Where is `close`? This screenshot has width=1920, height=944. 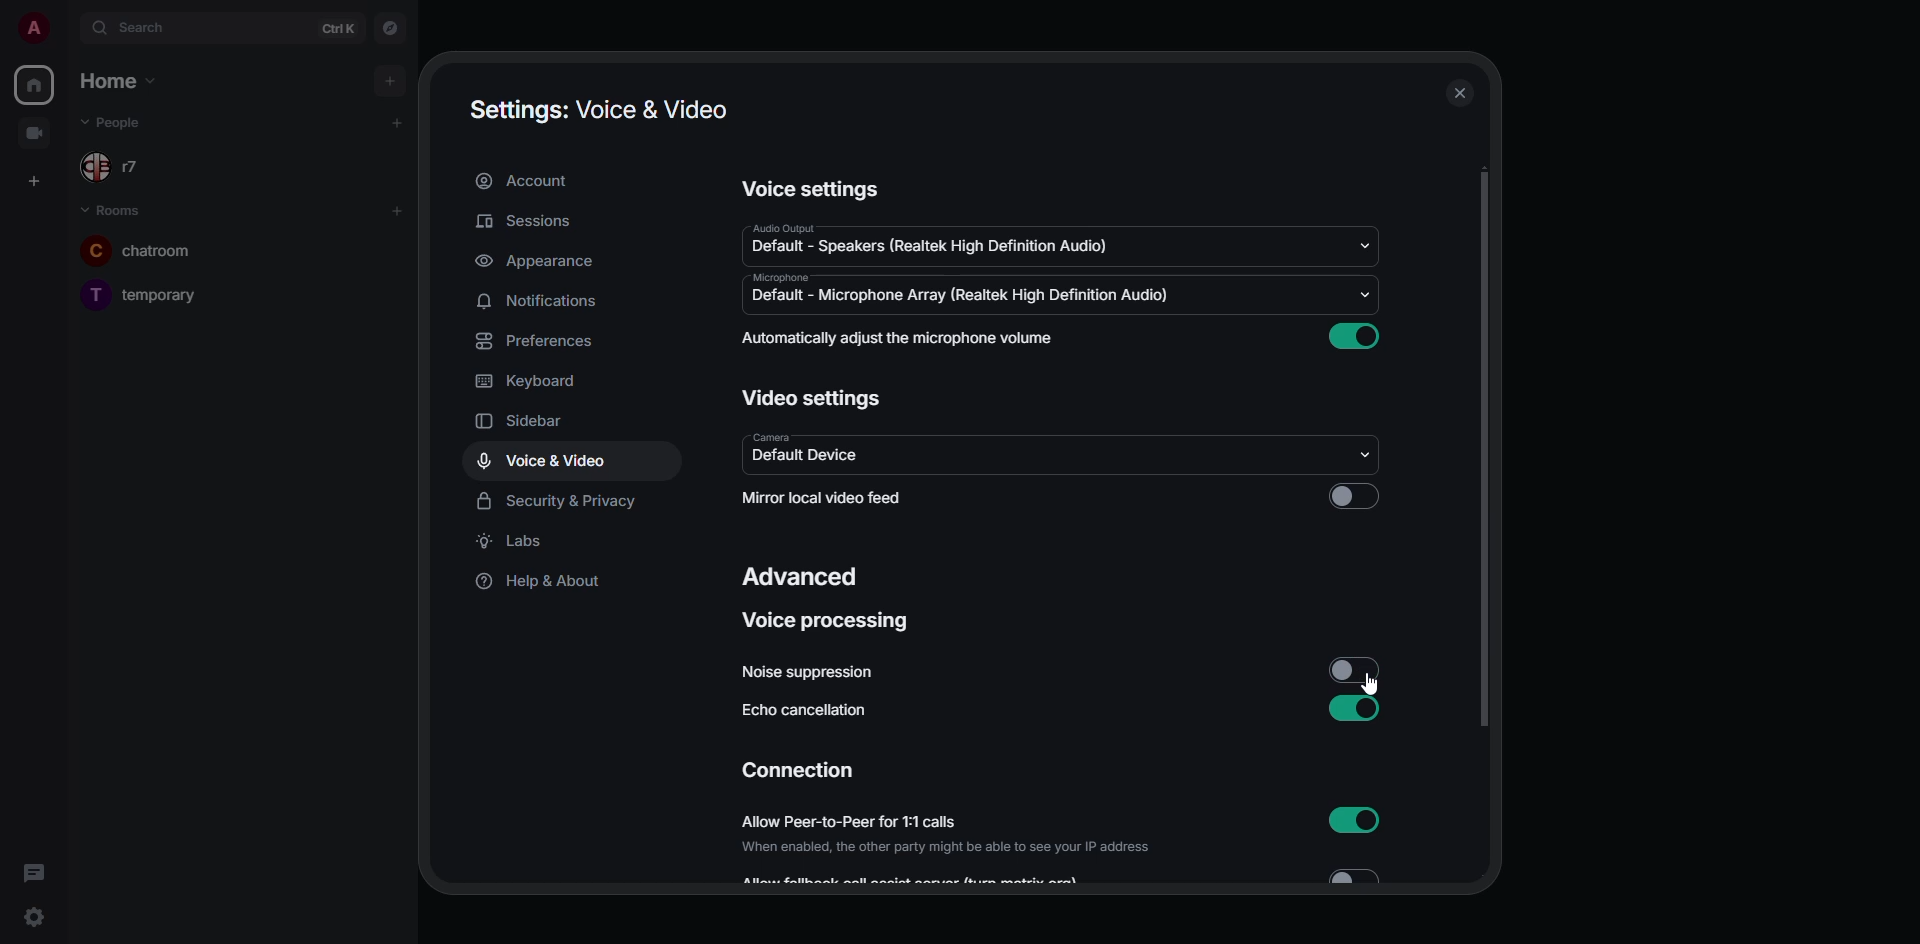
close is located at coordinates (1462, 94).